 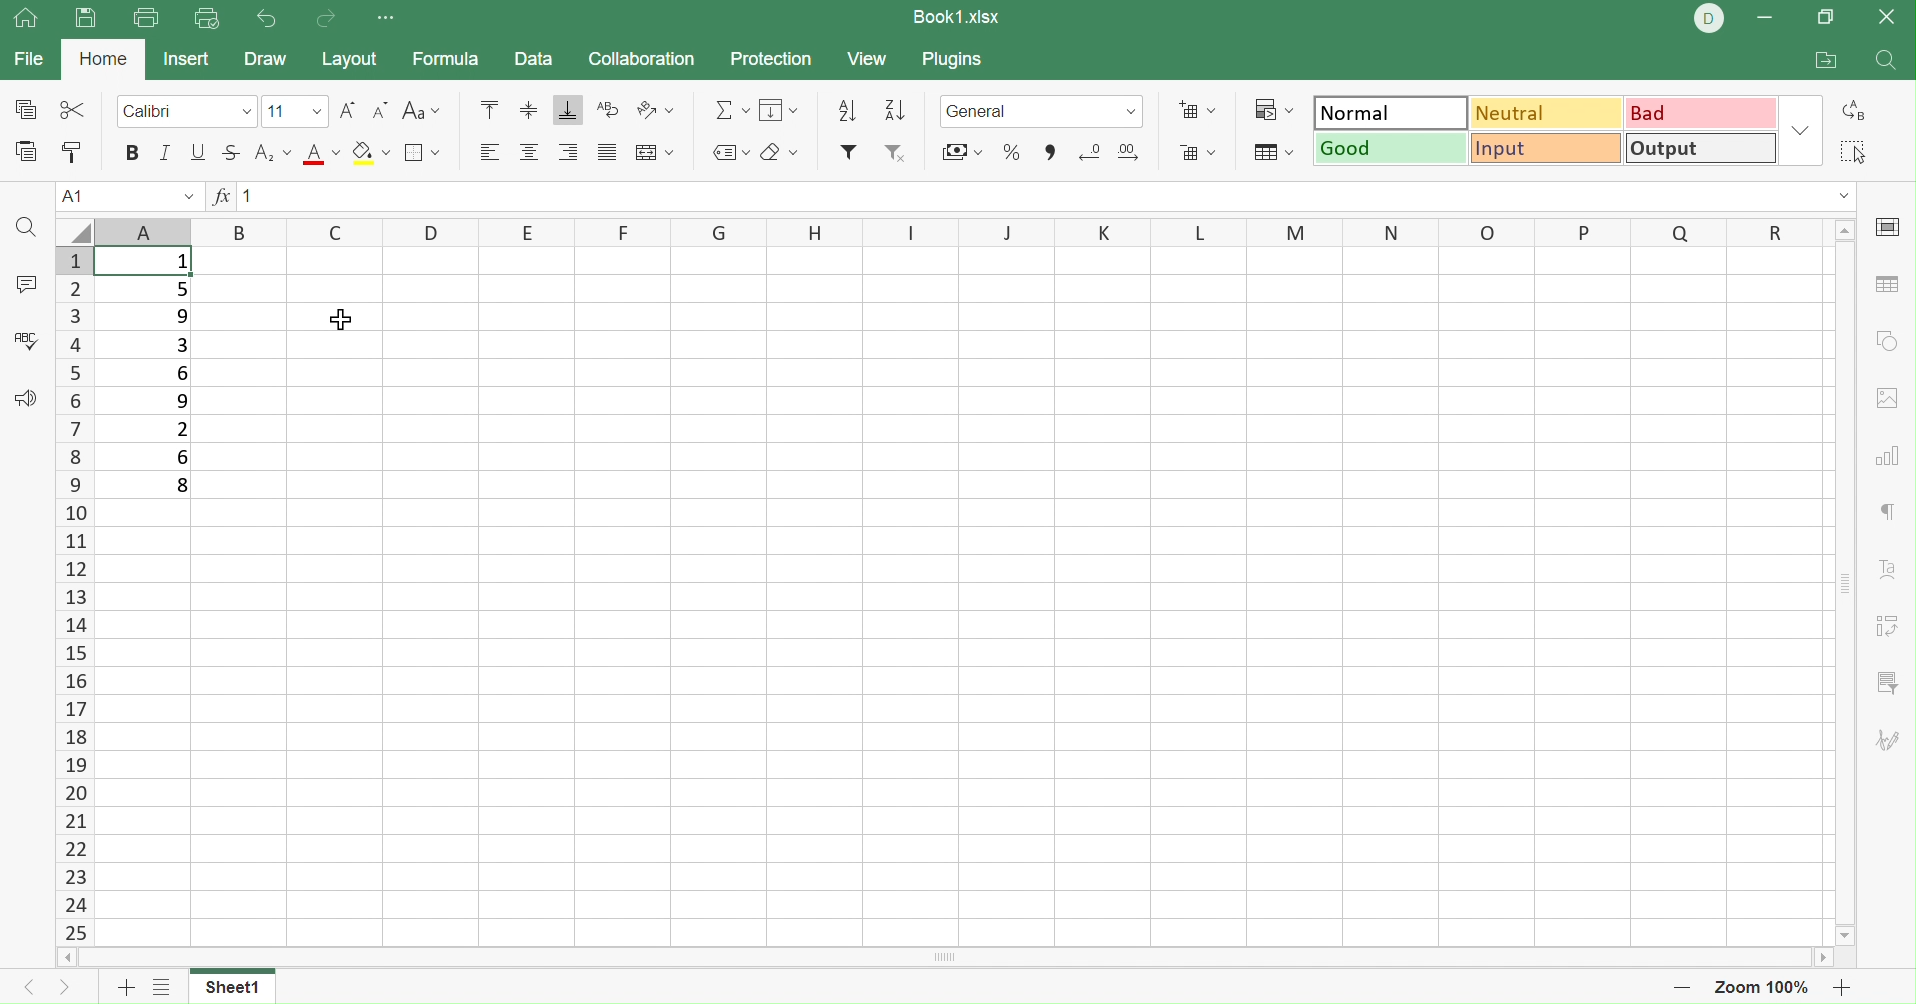 I want to click on Zoom 100%, so click(x=1766, y=987).